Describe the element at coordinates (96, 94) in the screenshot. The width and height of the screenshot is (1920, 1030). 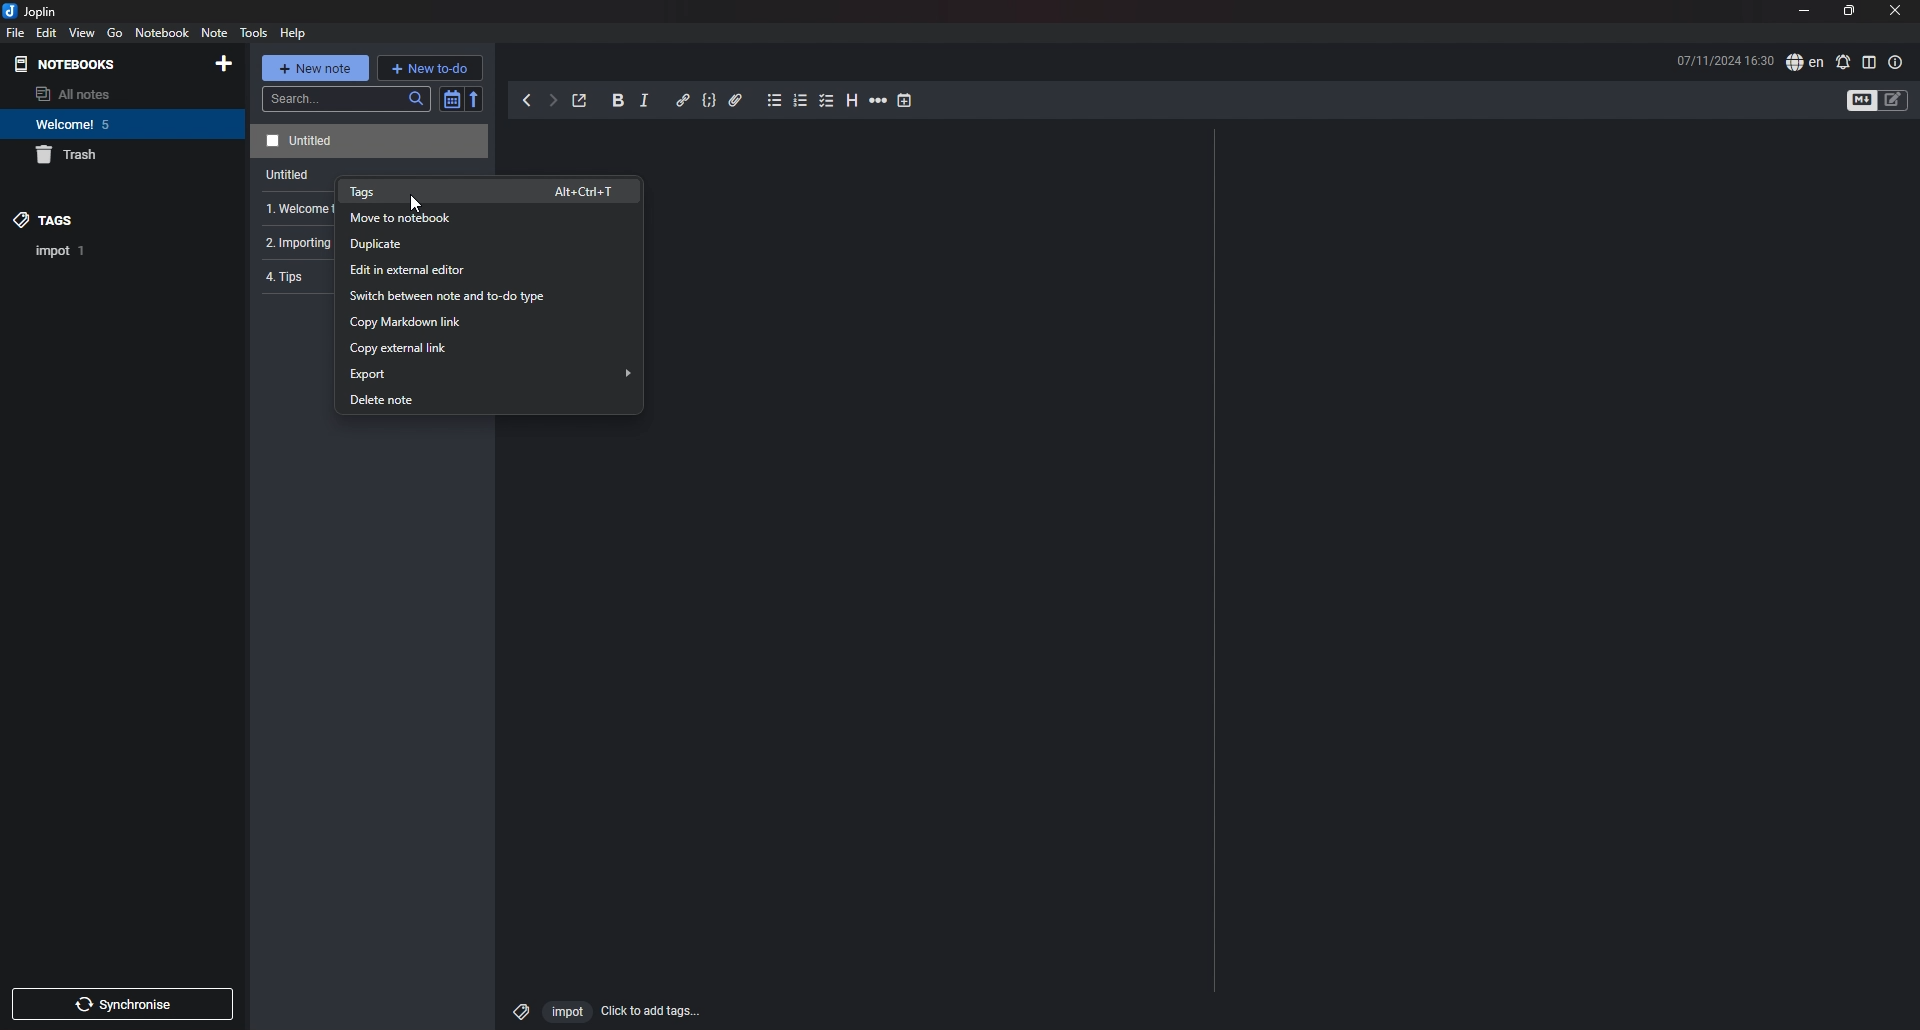
I see `all notes` at that location.